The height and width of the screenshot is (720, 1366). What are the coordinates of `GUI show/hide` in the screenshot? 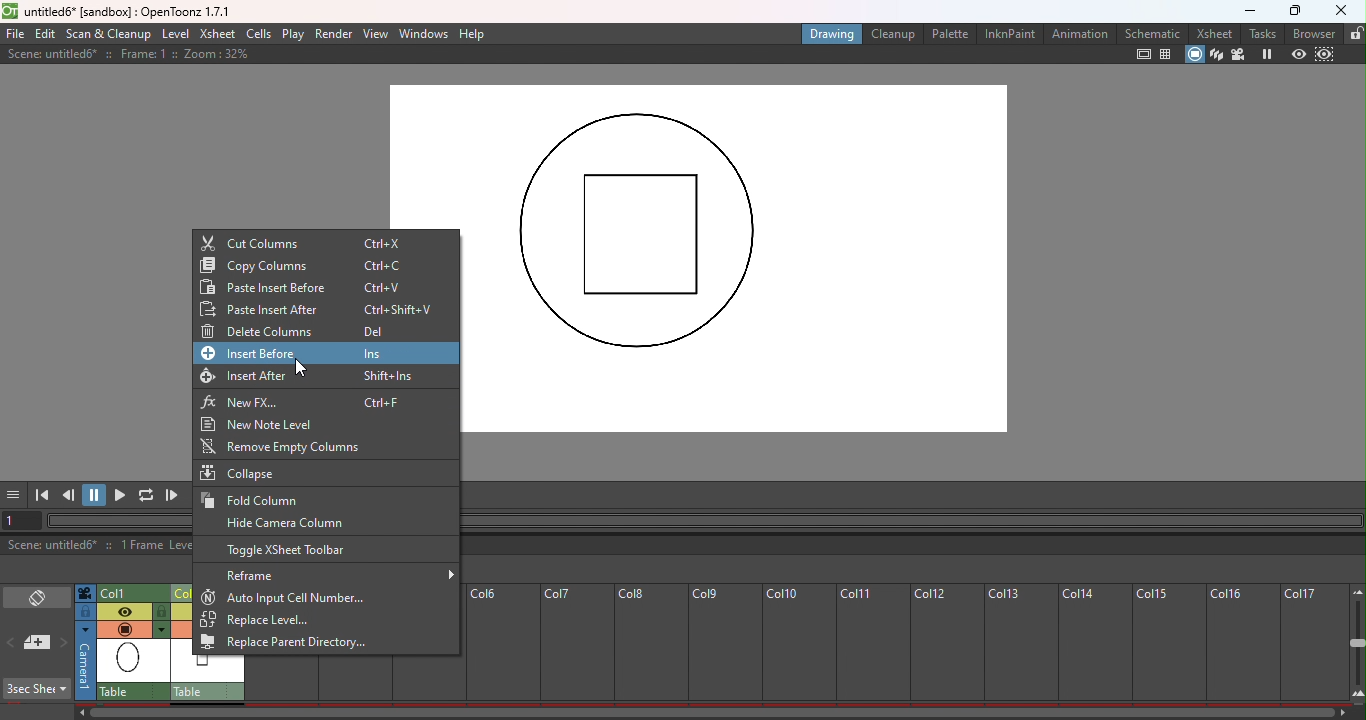 It's located at (16, 495).